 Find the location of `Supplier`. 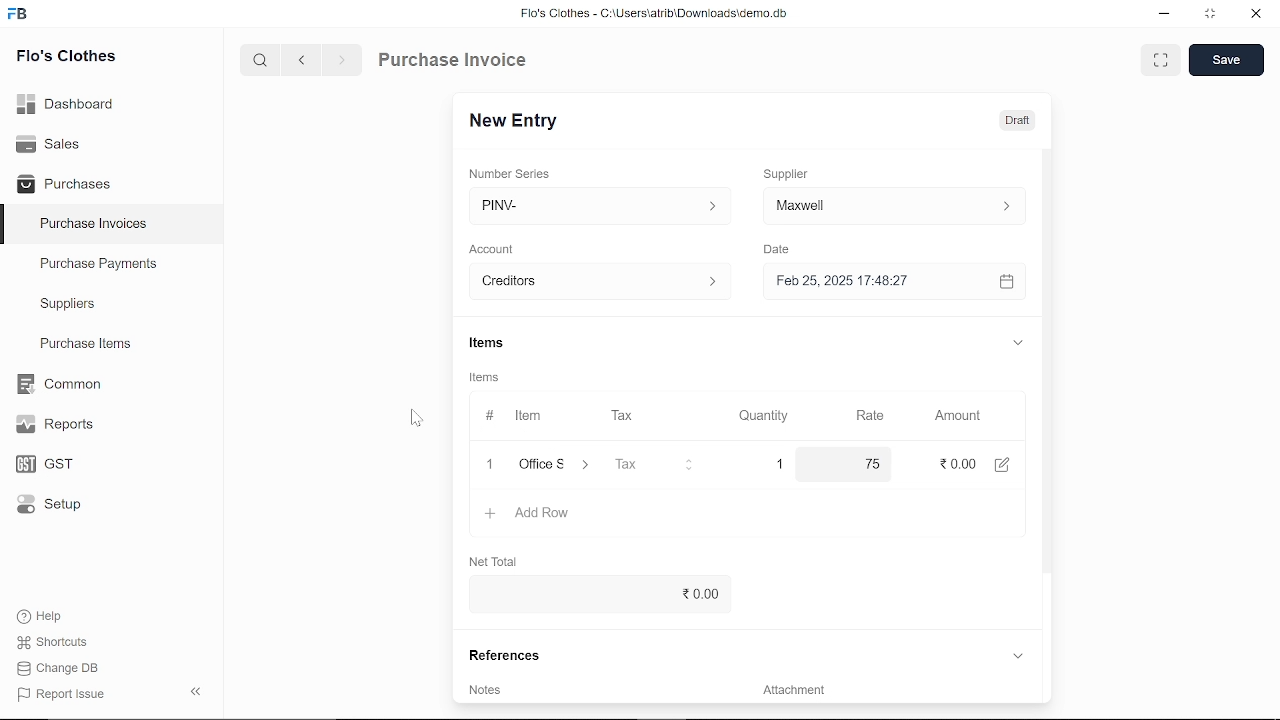

Supplier is located at coordinates (797, 172).